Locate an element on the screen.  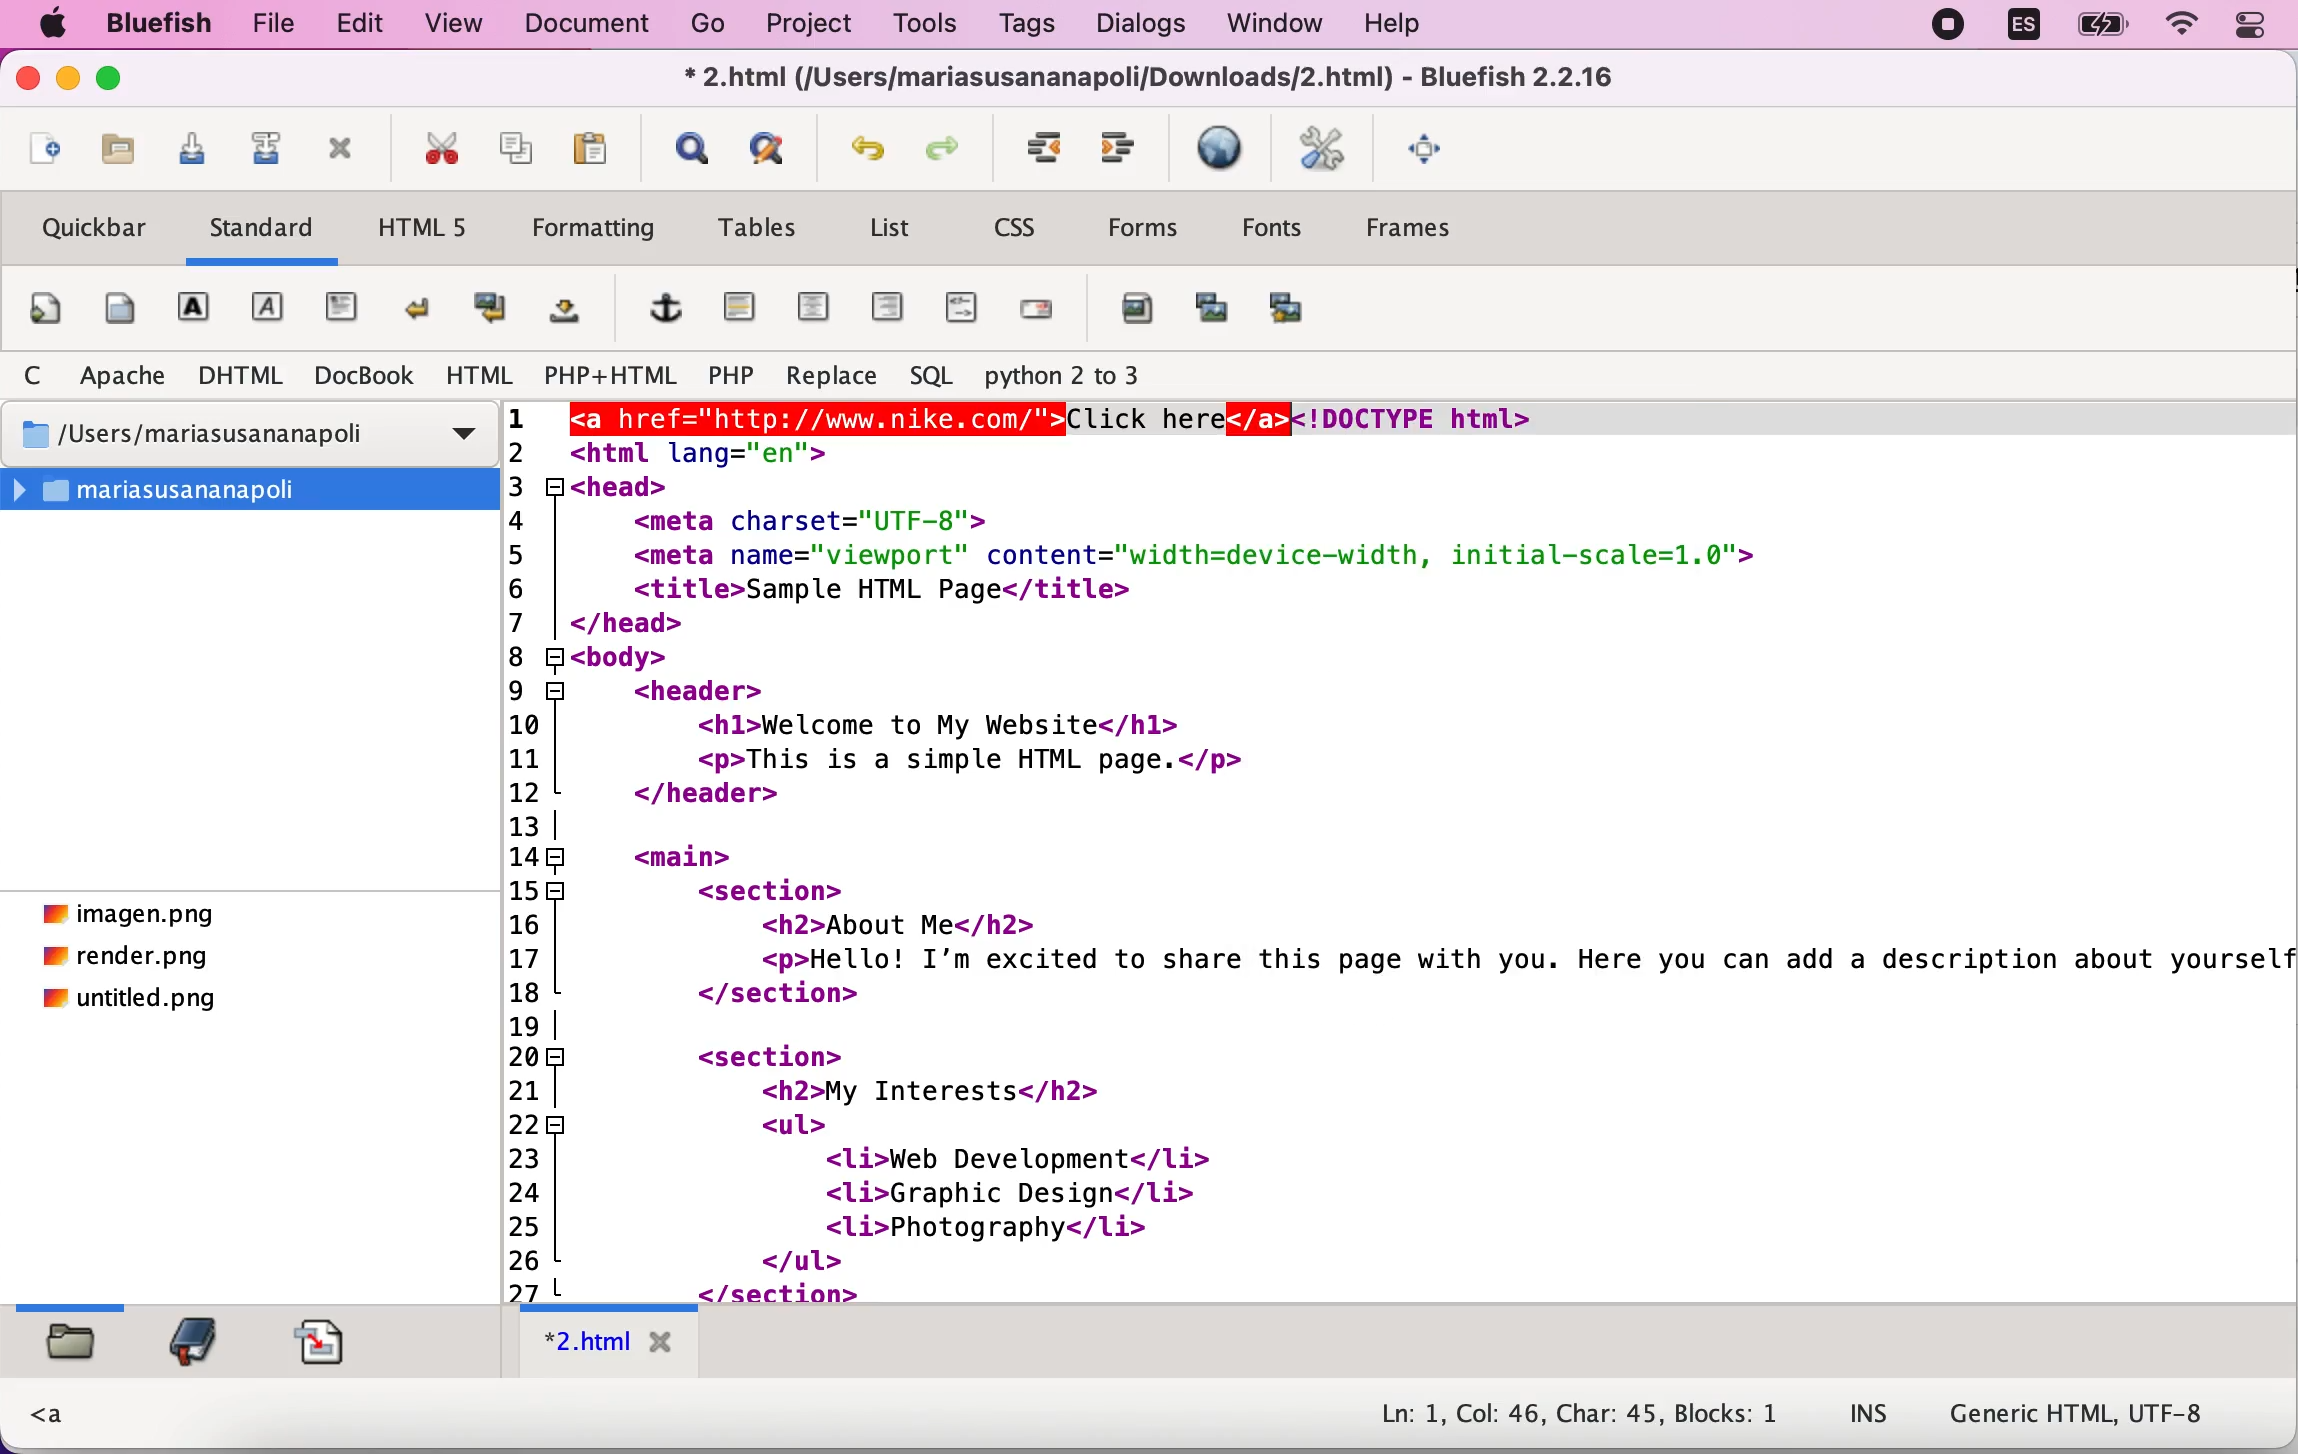
insert thumbnail is located at coordinates (1209, 317).